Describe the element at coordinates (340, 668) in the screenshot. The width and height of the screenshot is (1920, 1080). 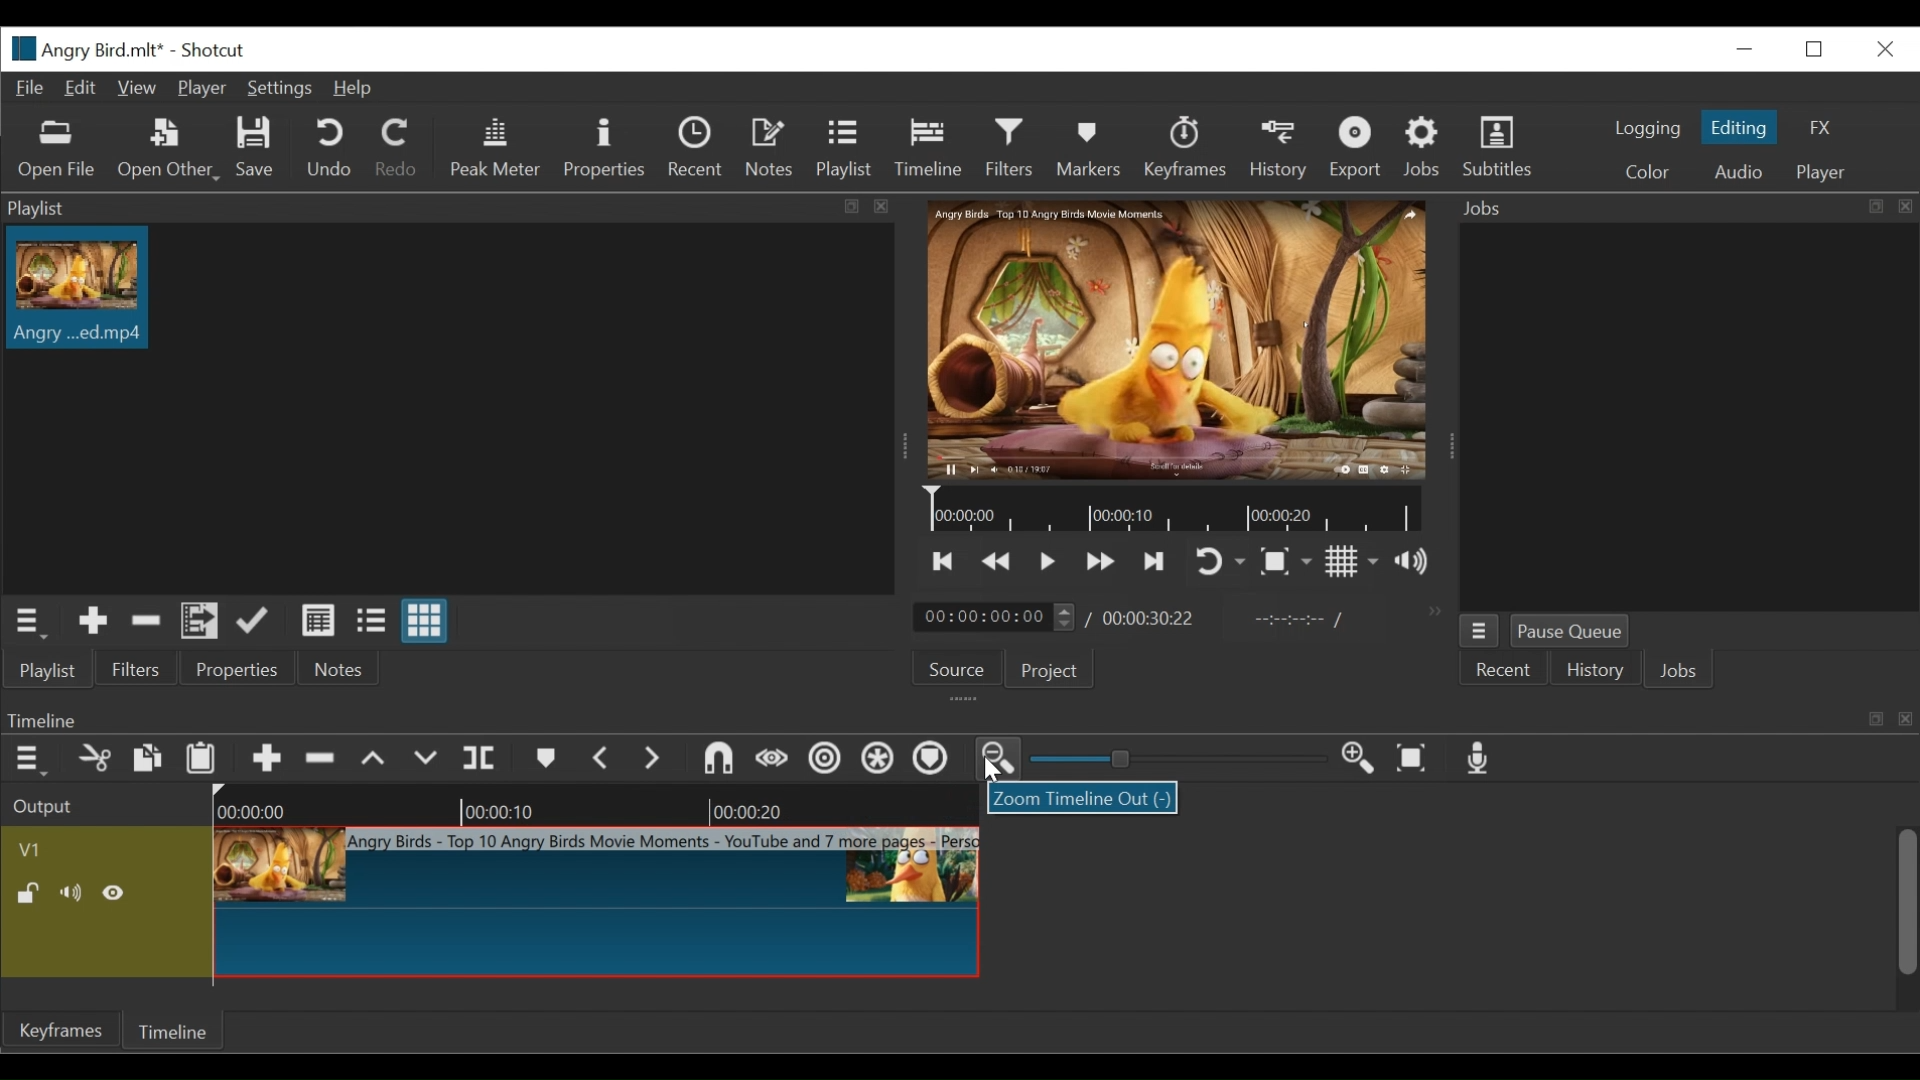
I see `Notes` at that location.